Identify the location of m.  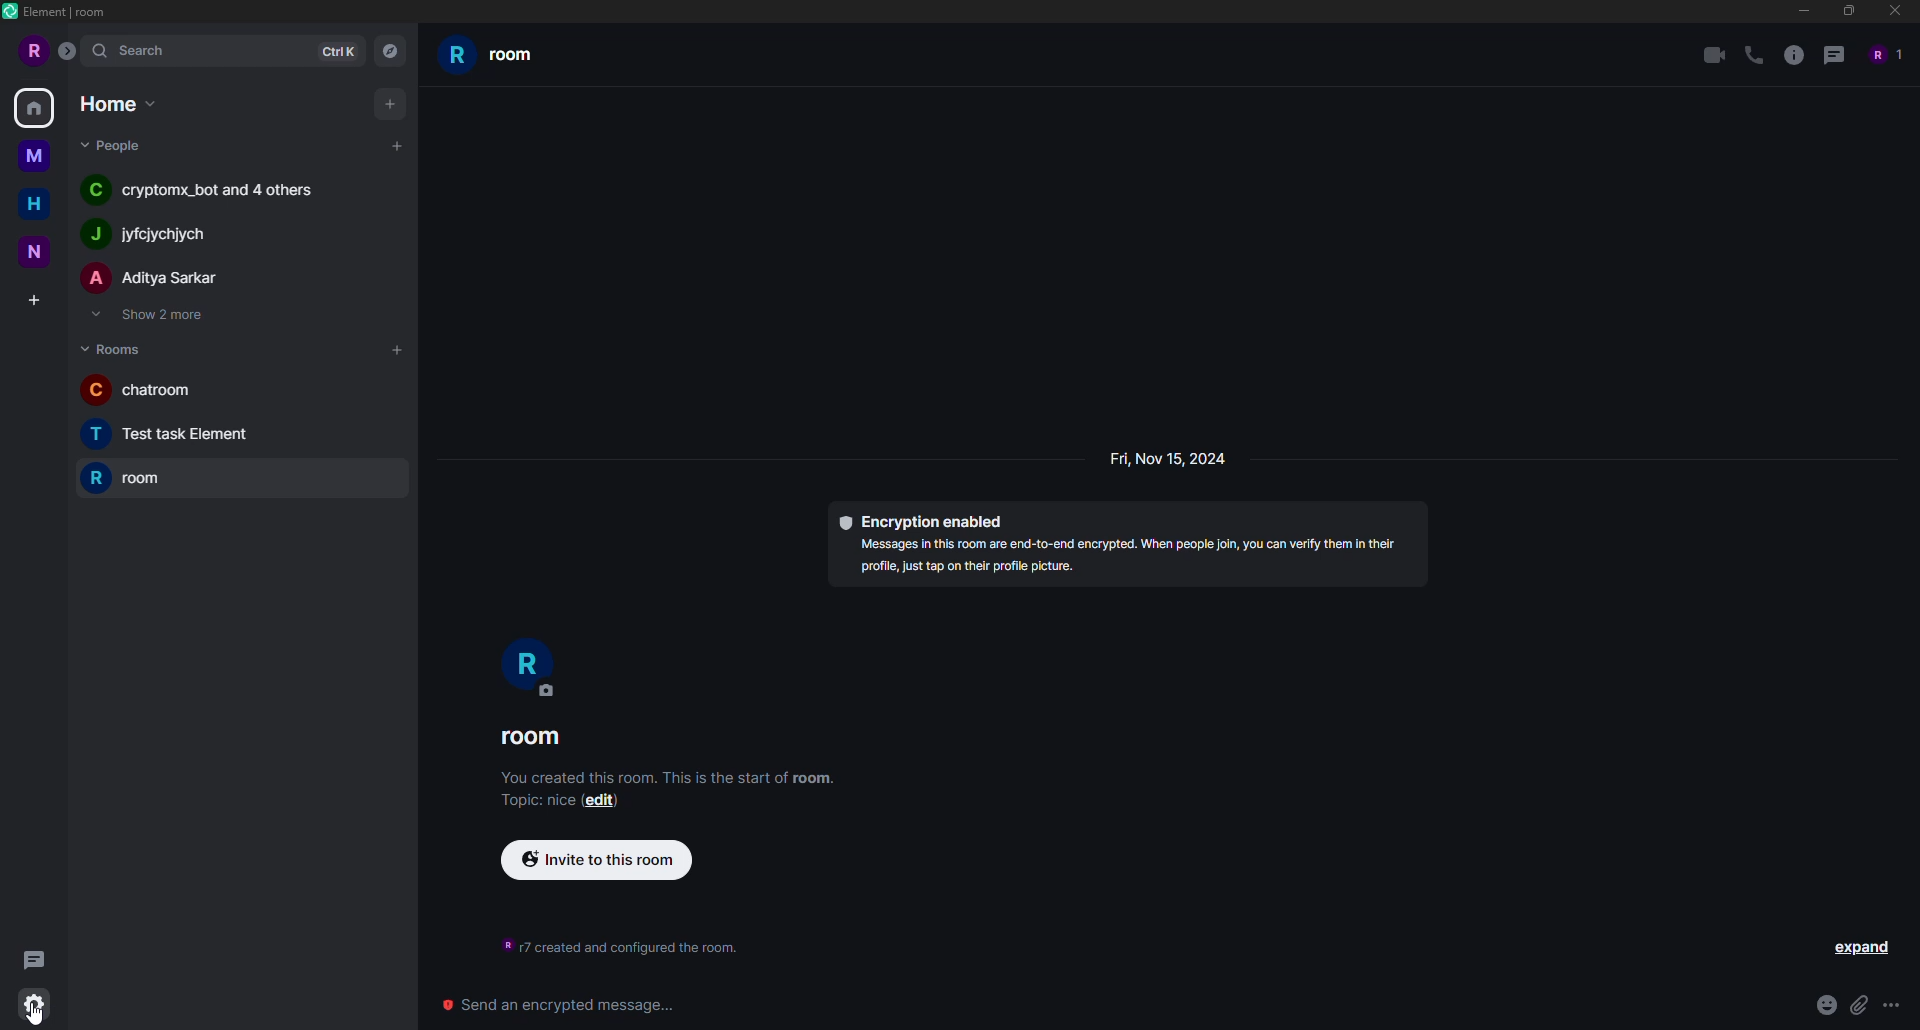
(31, 154).